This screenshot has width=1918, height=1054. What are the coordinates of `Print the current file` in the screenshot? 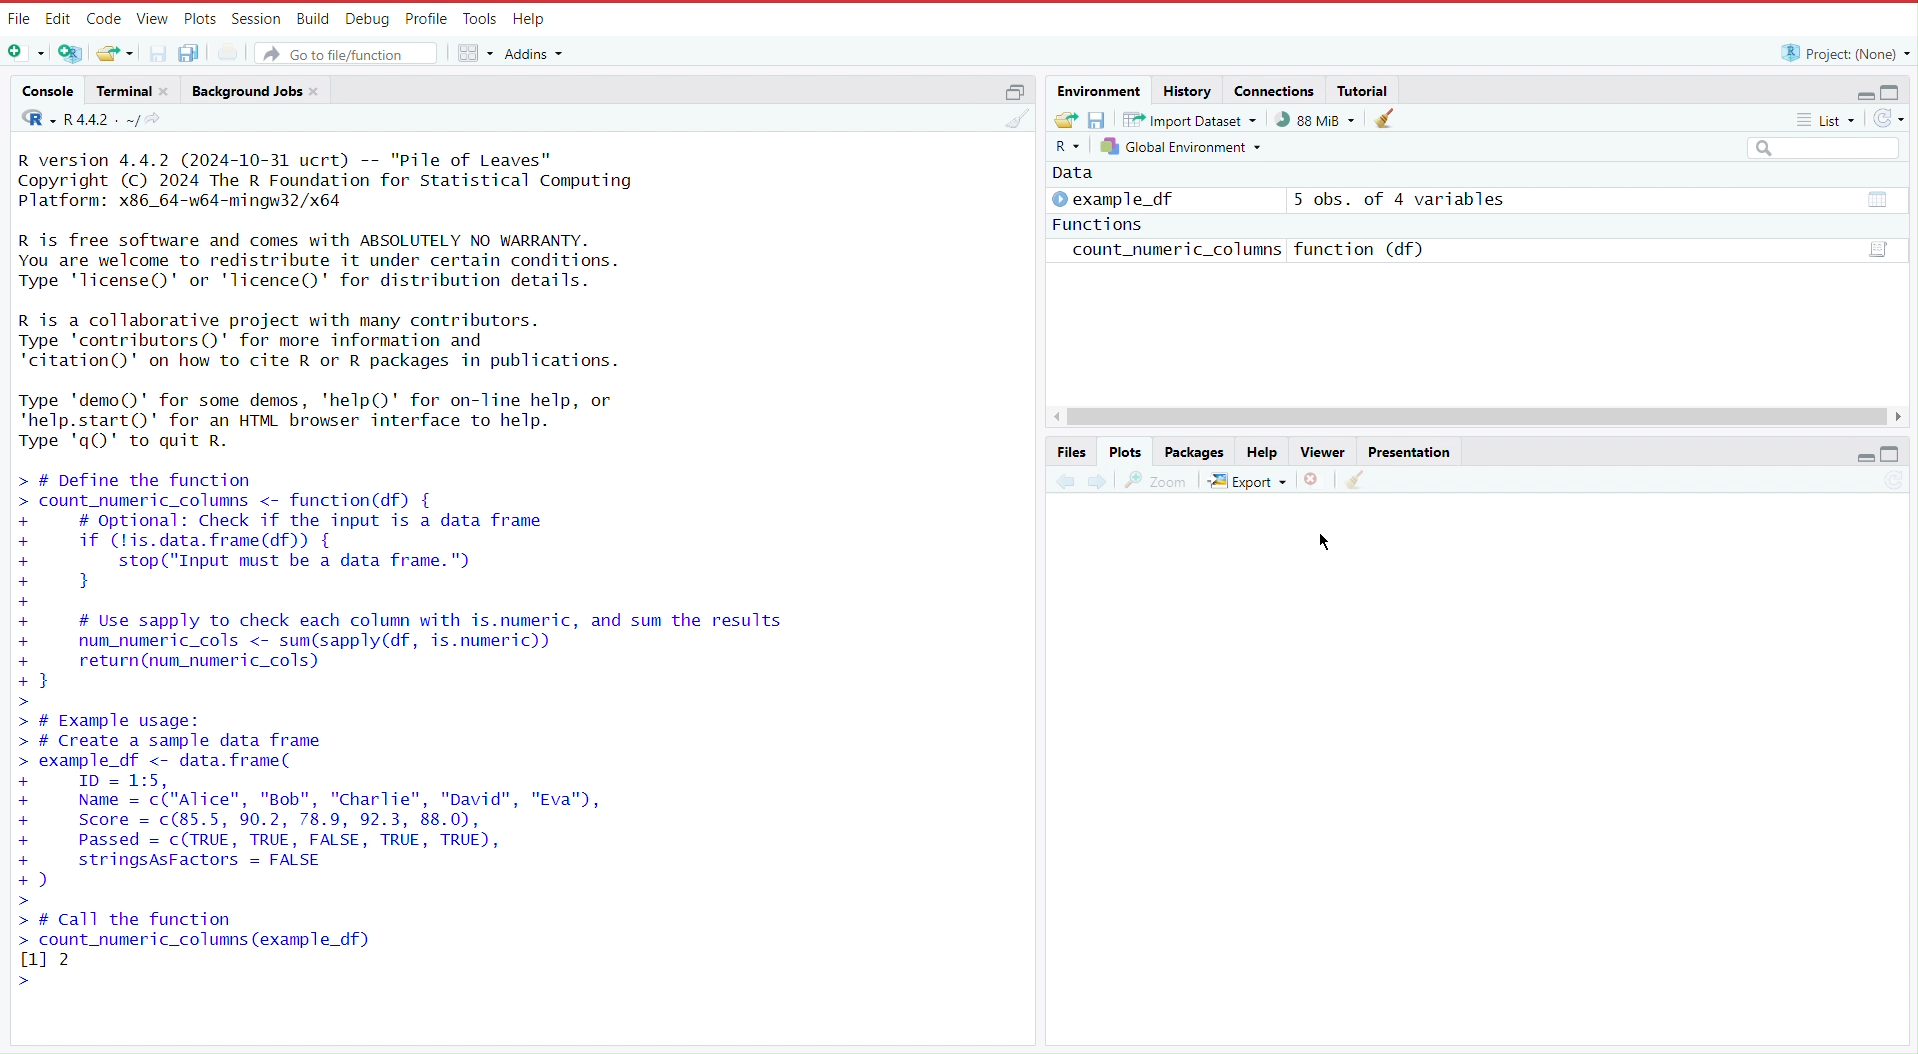 It's located at (238, 51).